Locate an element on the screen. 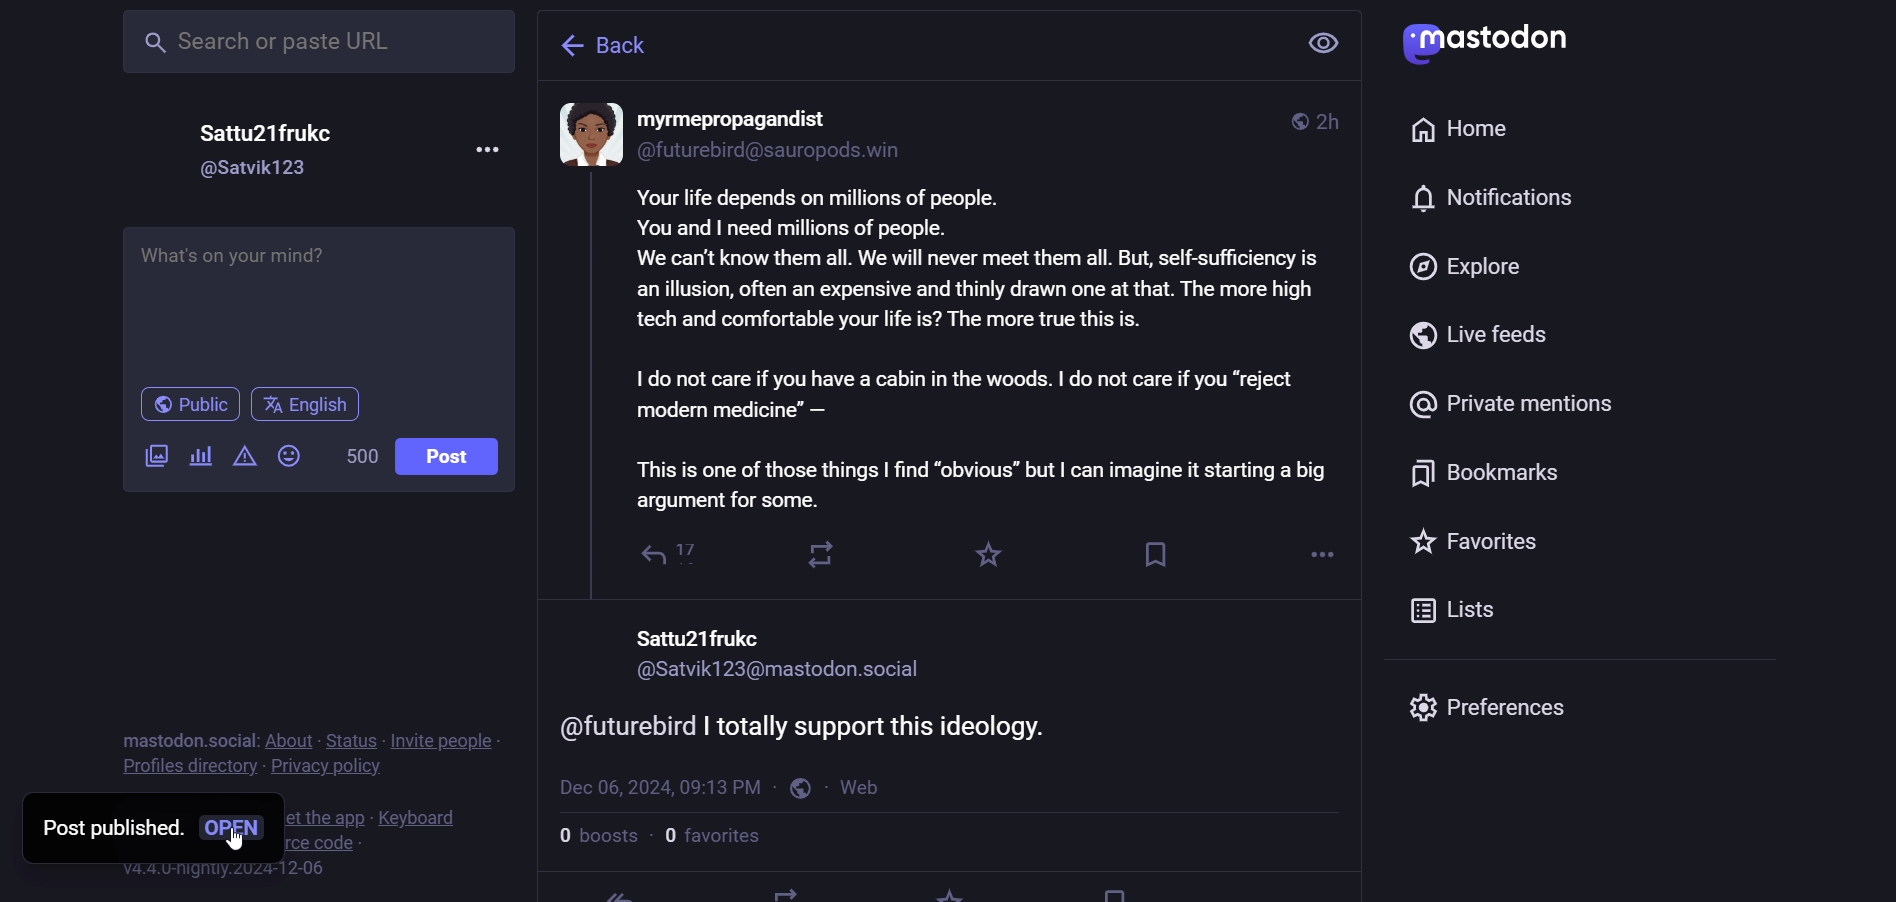 The height and width of the screenshot is (902, 1896). bookmark is located at coordinates (1120, 889).